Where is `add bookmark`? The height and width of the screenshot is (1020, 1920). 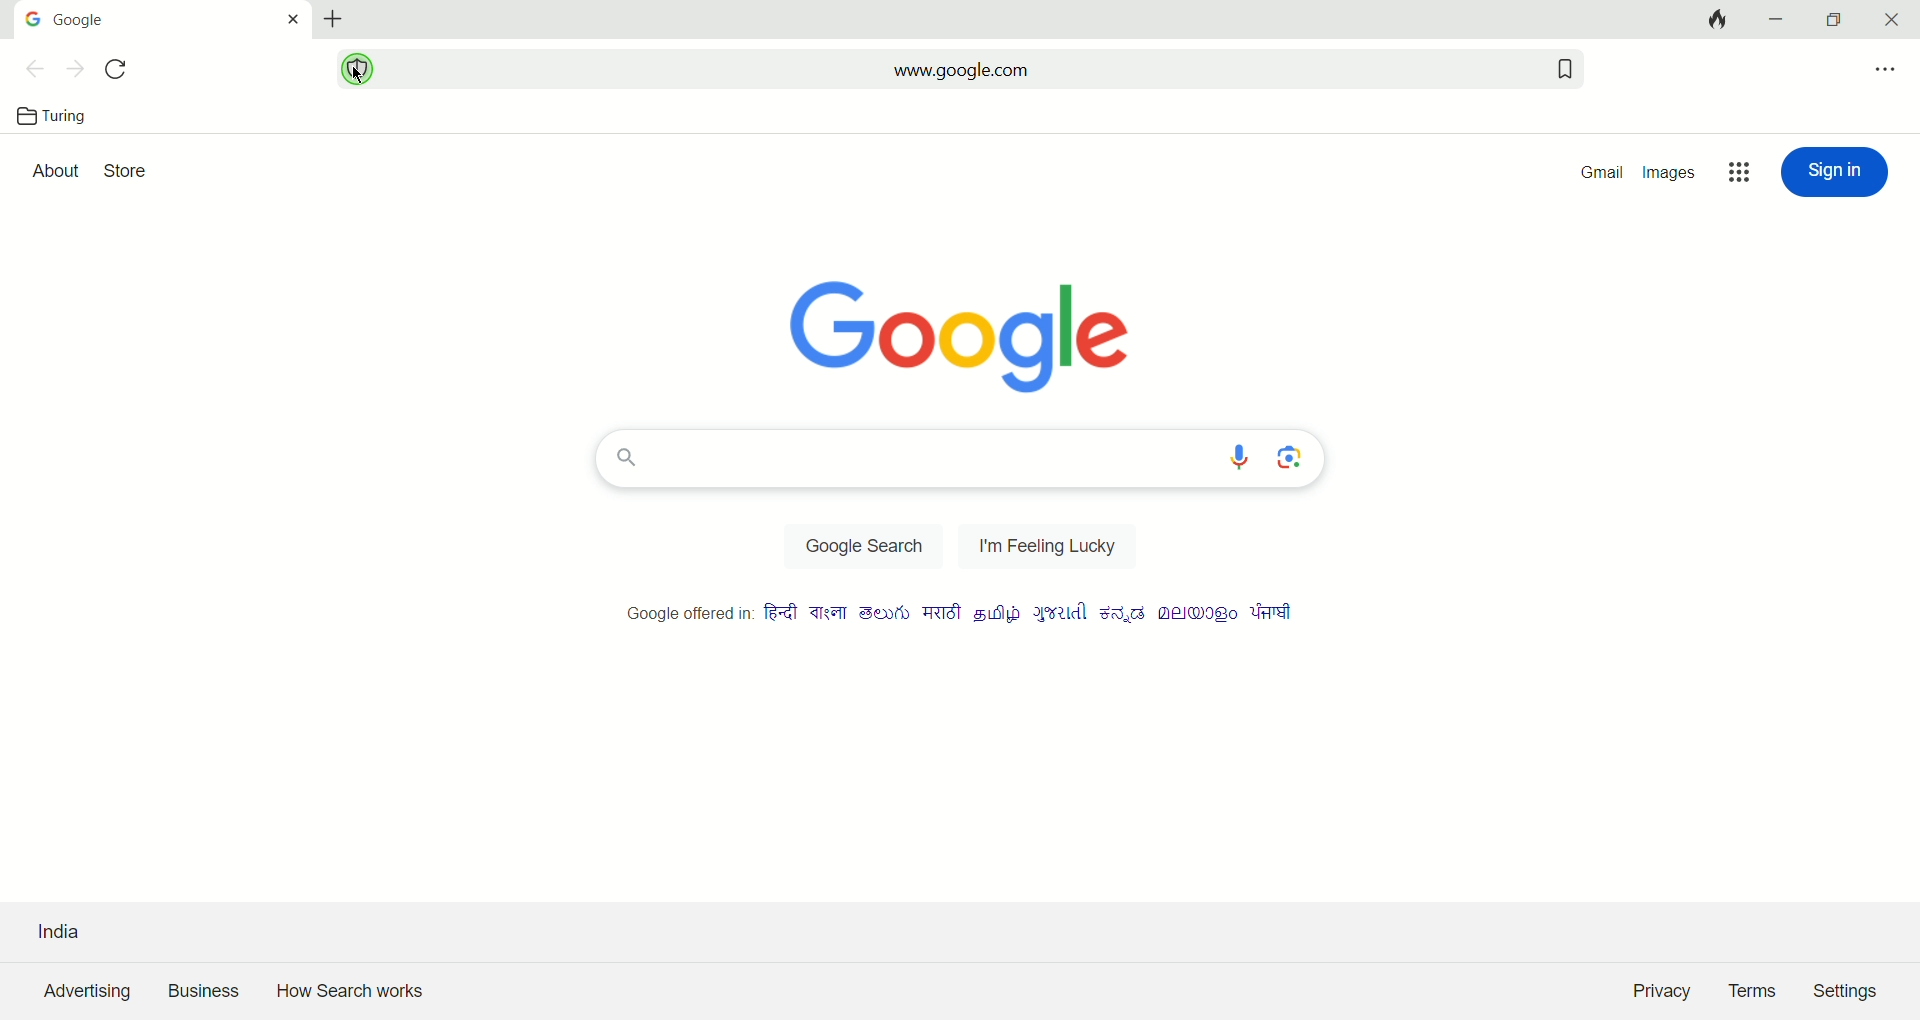
add bookmark is located at coordinates (1557, 68).